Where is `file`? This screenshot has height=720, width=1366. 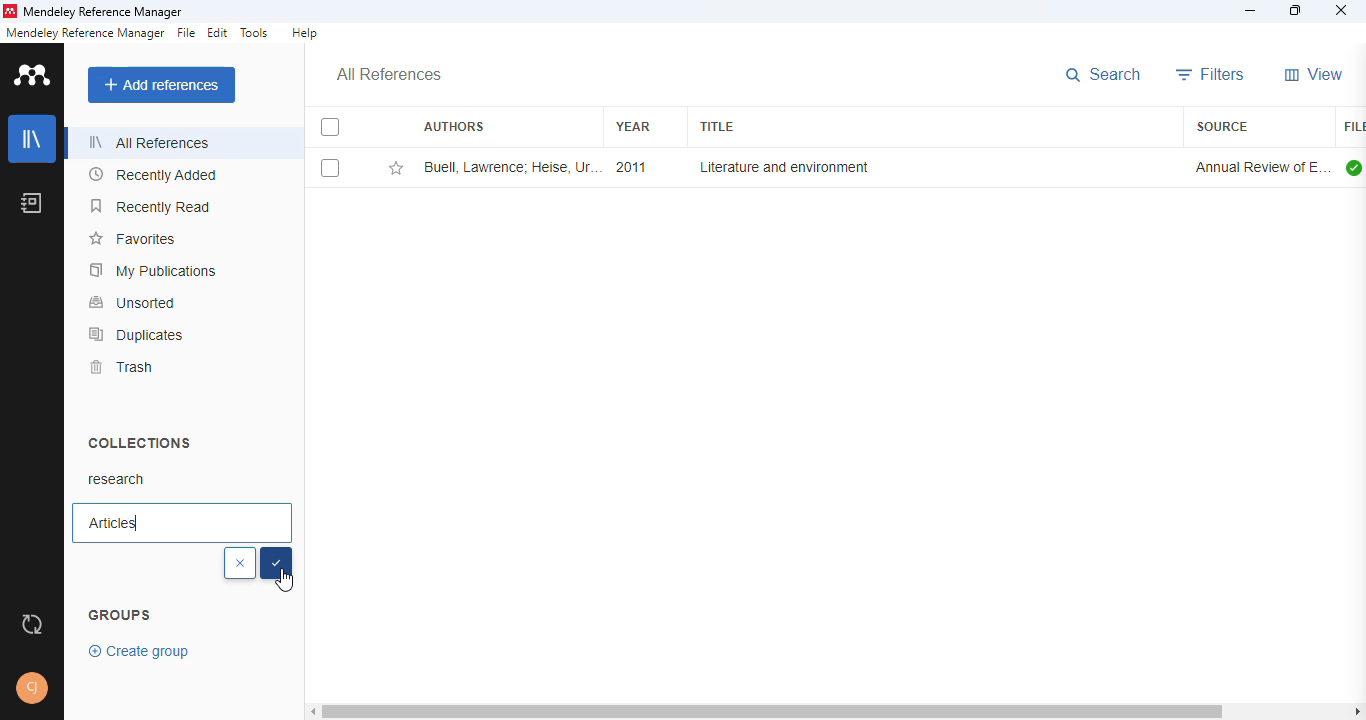 file is located at coordinates (1353, 127).